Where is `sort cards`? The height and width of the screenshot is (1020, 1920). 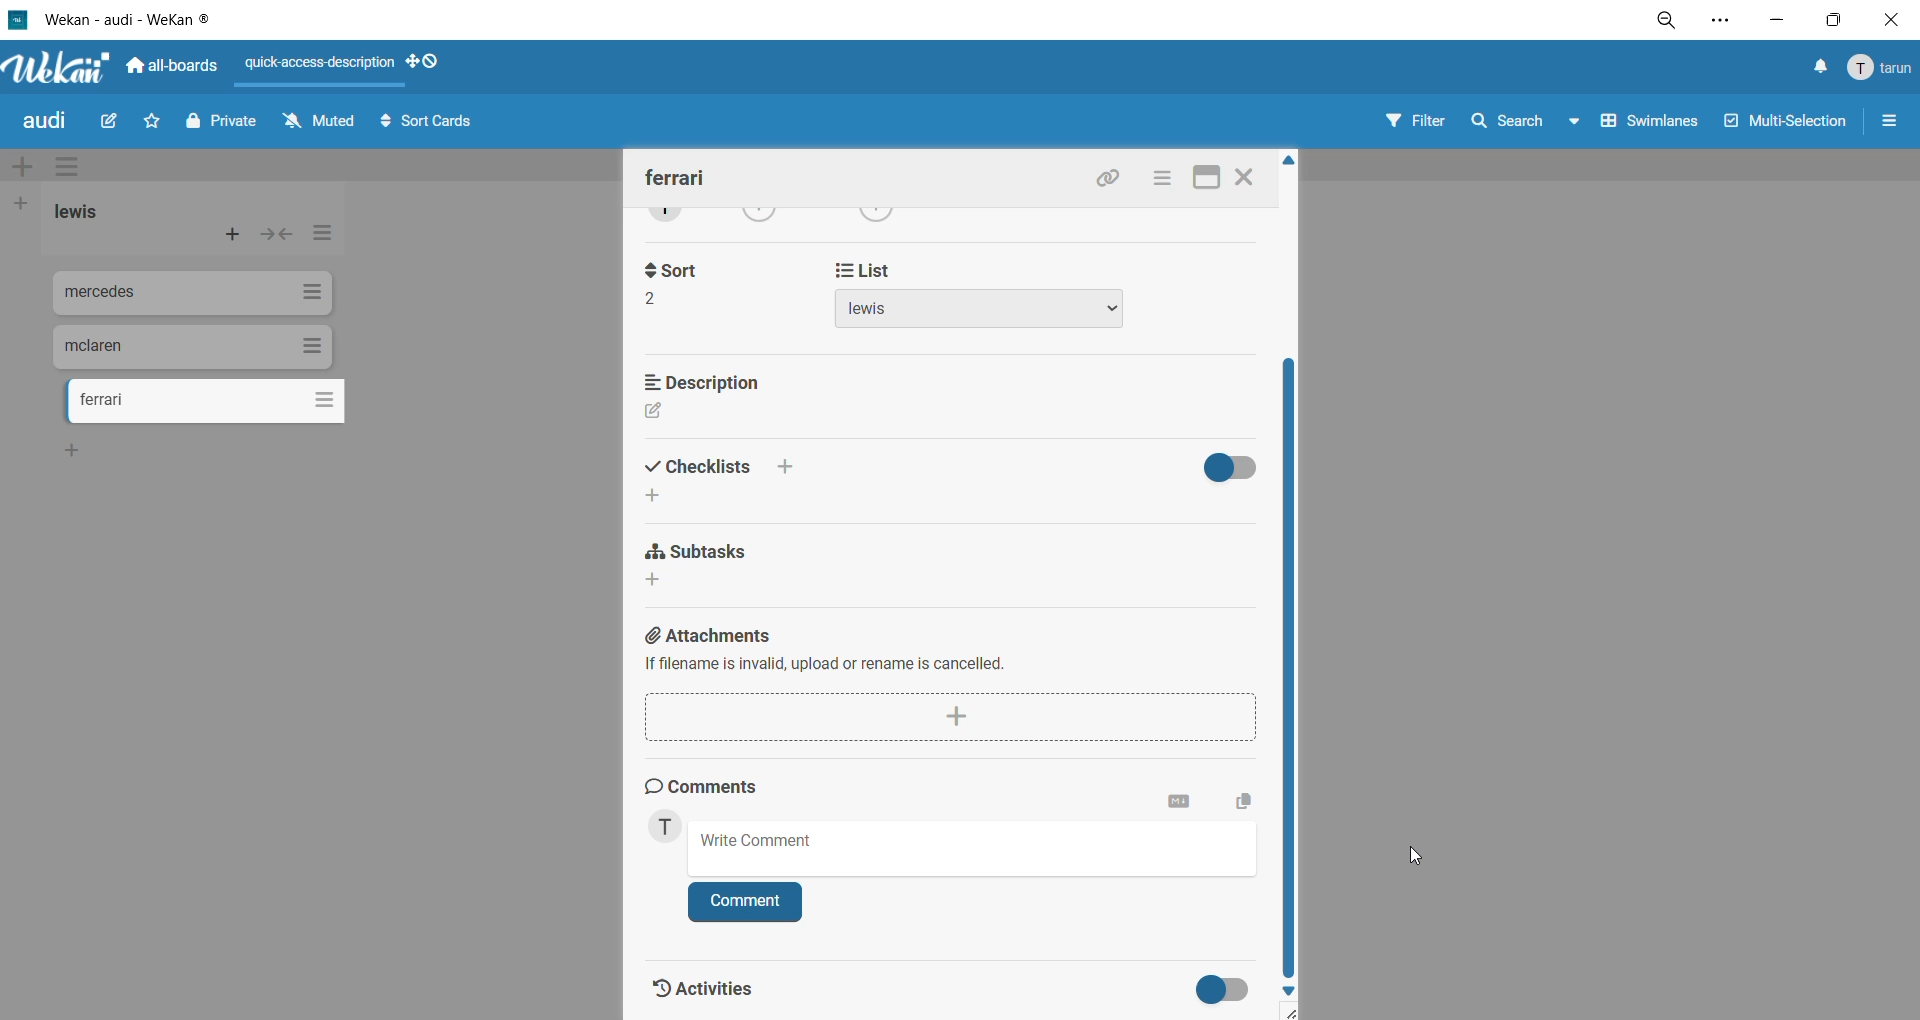
sort cards is located at coordinates (436, 125).